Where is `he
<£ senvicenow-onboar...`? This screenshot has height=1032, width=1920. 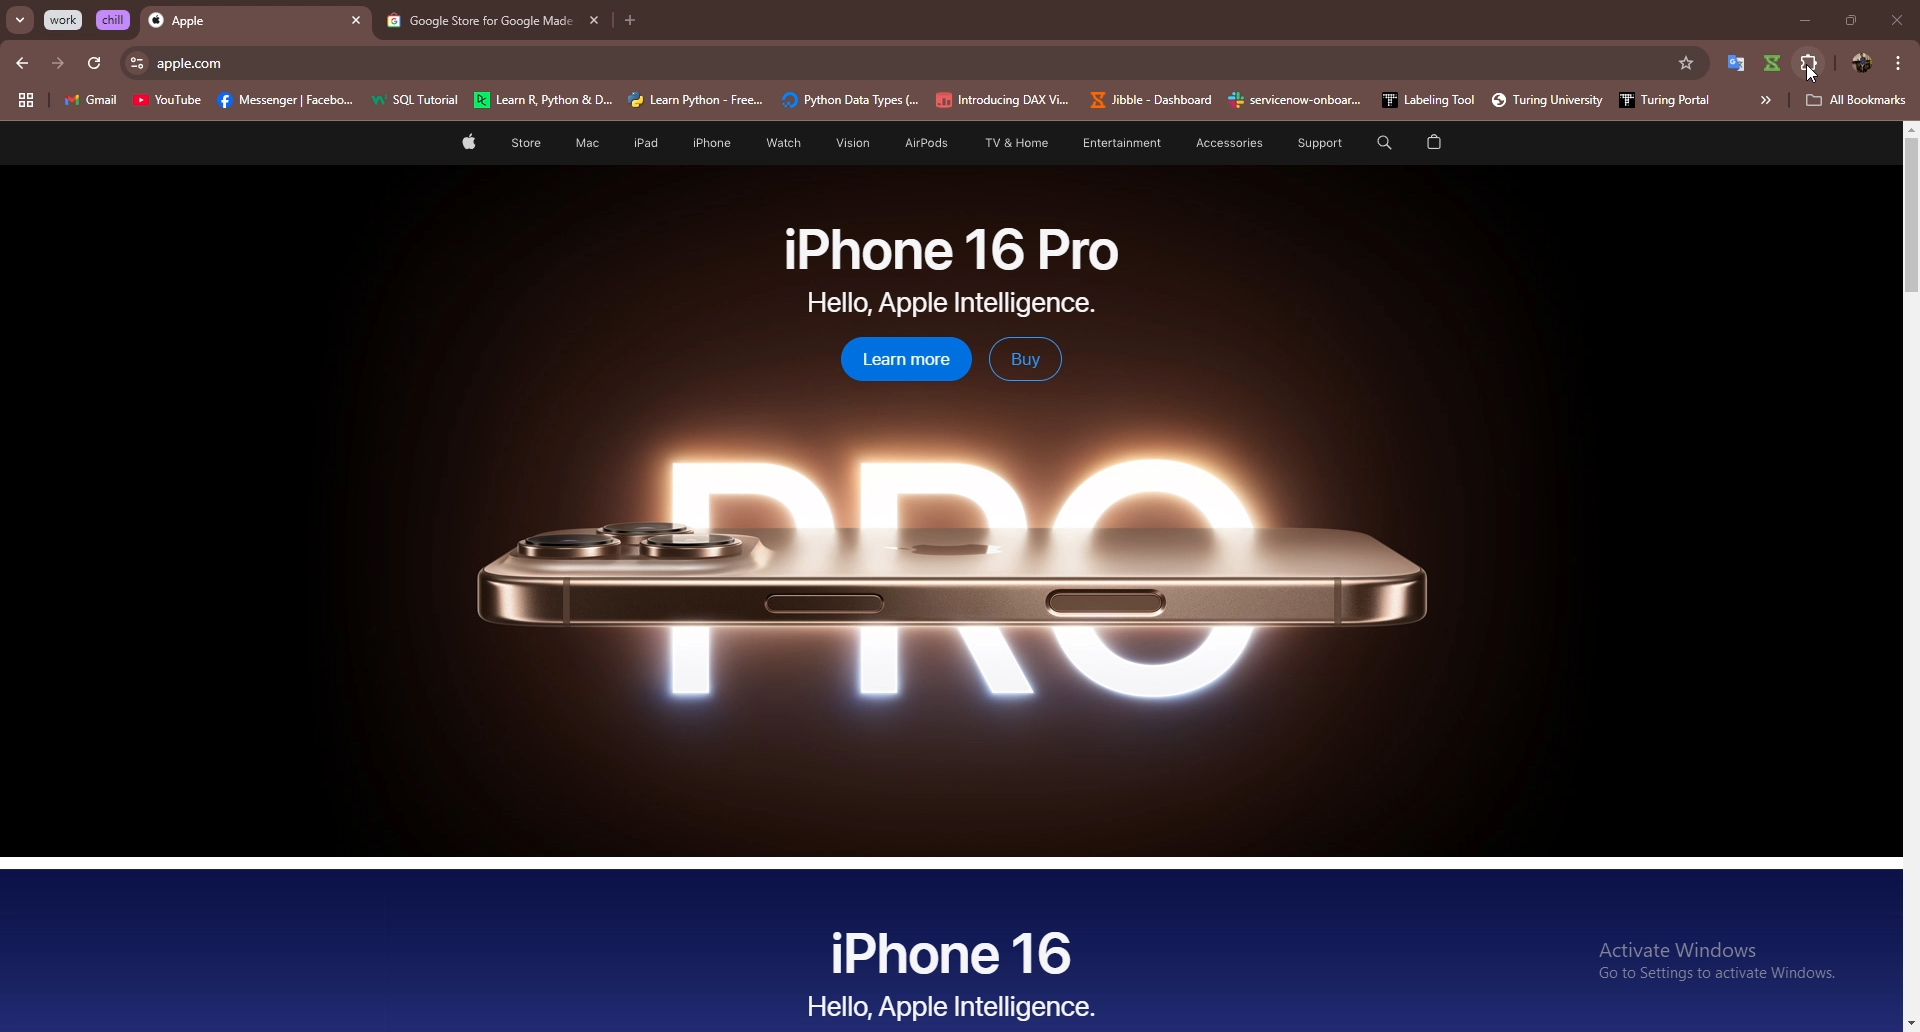
he
<£ senvicenow-onboar... is located at coordinates (1296, 100).